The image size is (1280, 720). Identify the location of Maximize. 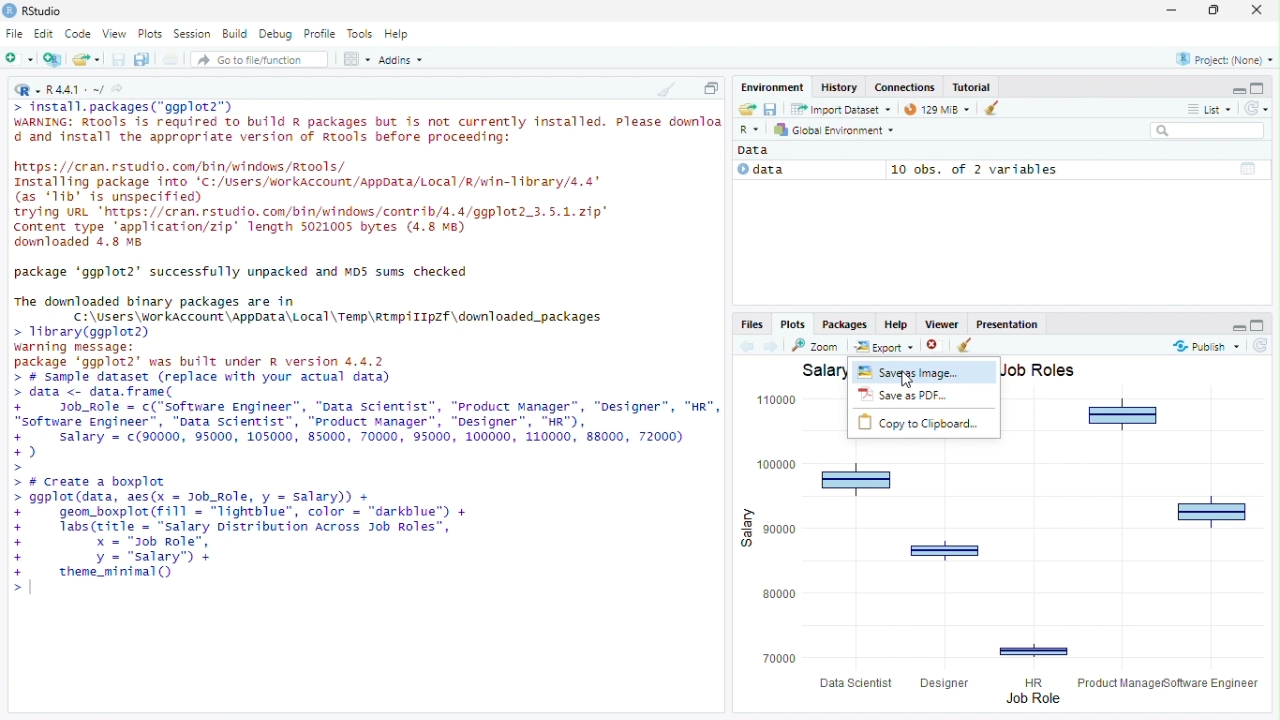
(1210, 11).